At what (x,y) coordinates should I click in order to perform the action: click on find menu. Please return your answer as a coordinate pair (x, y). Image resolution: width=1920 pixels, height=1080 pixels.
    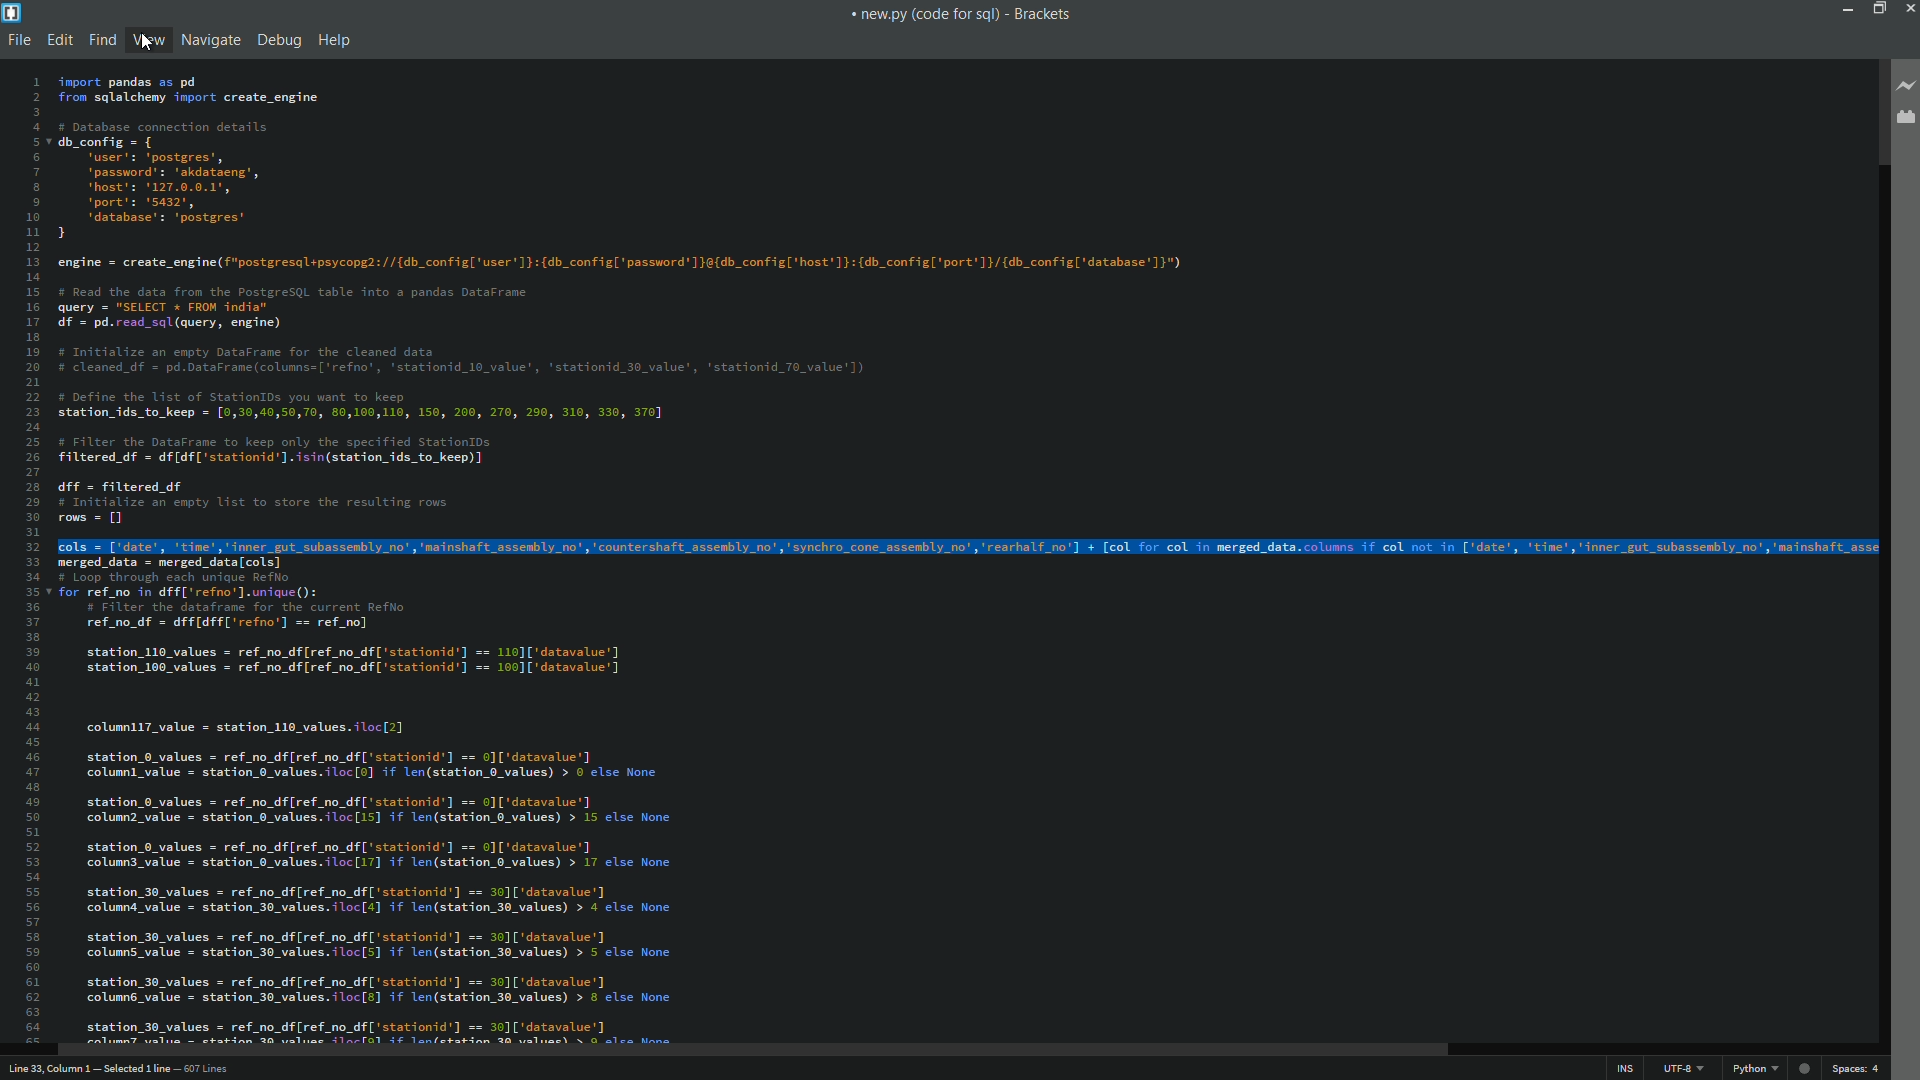
    Looking at the image, I should click on (104, 40).